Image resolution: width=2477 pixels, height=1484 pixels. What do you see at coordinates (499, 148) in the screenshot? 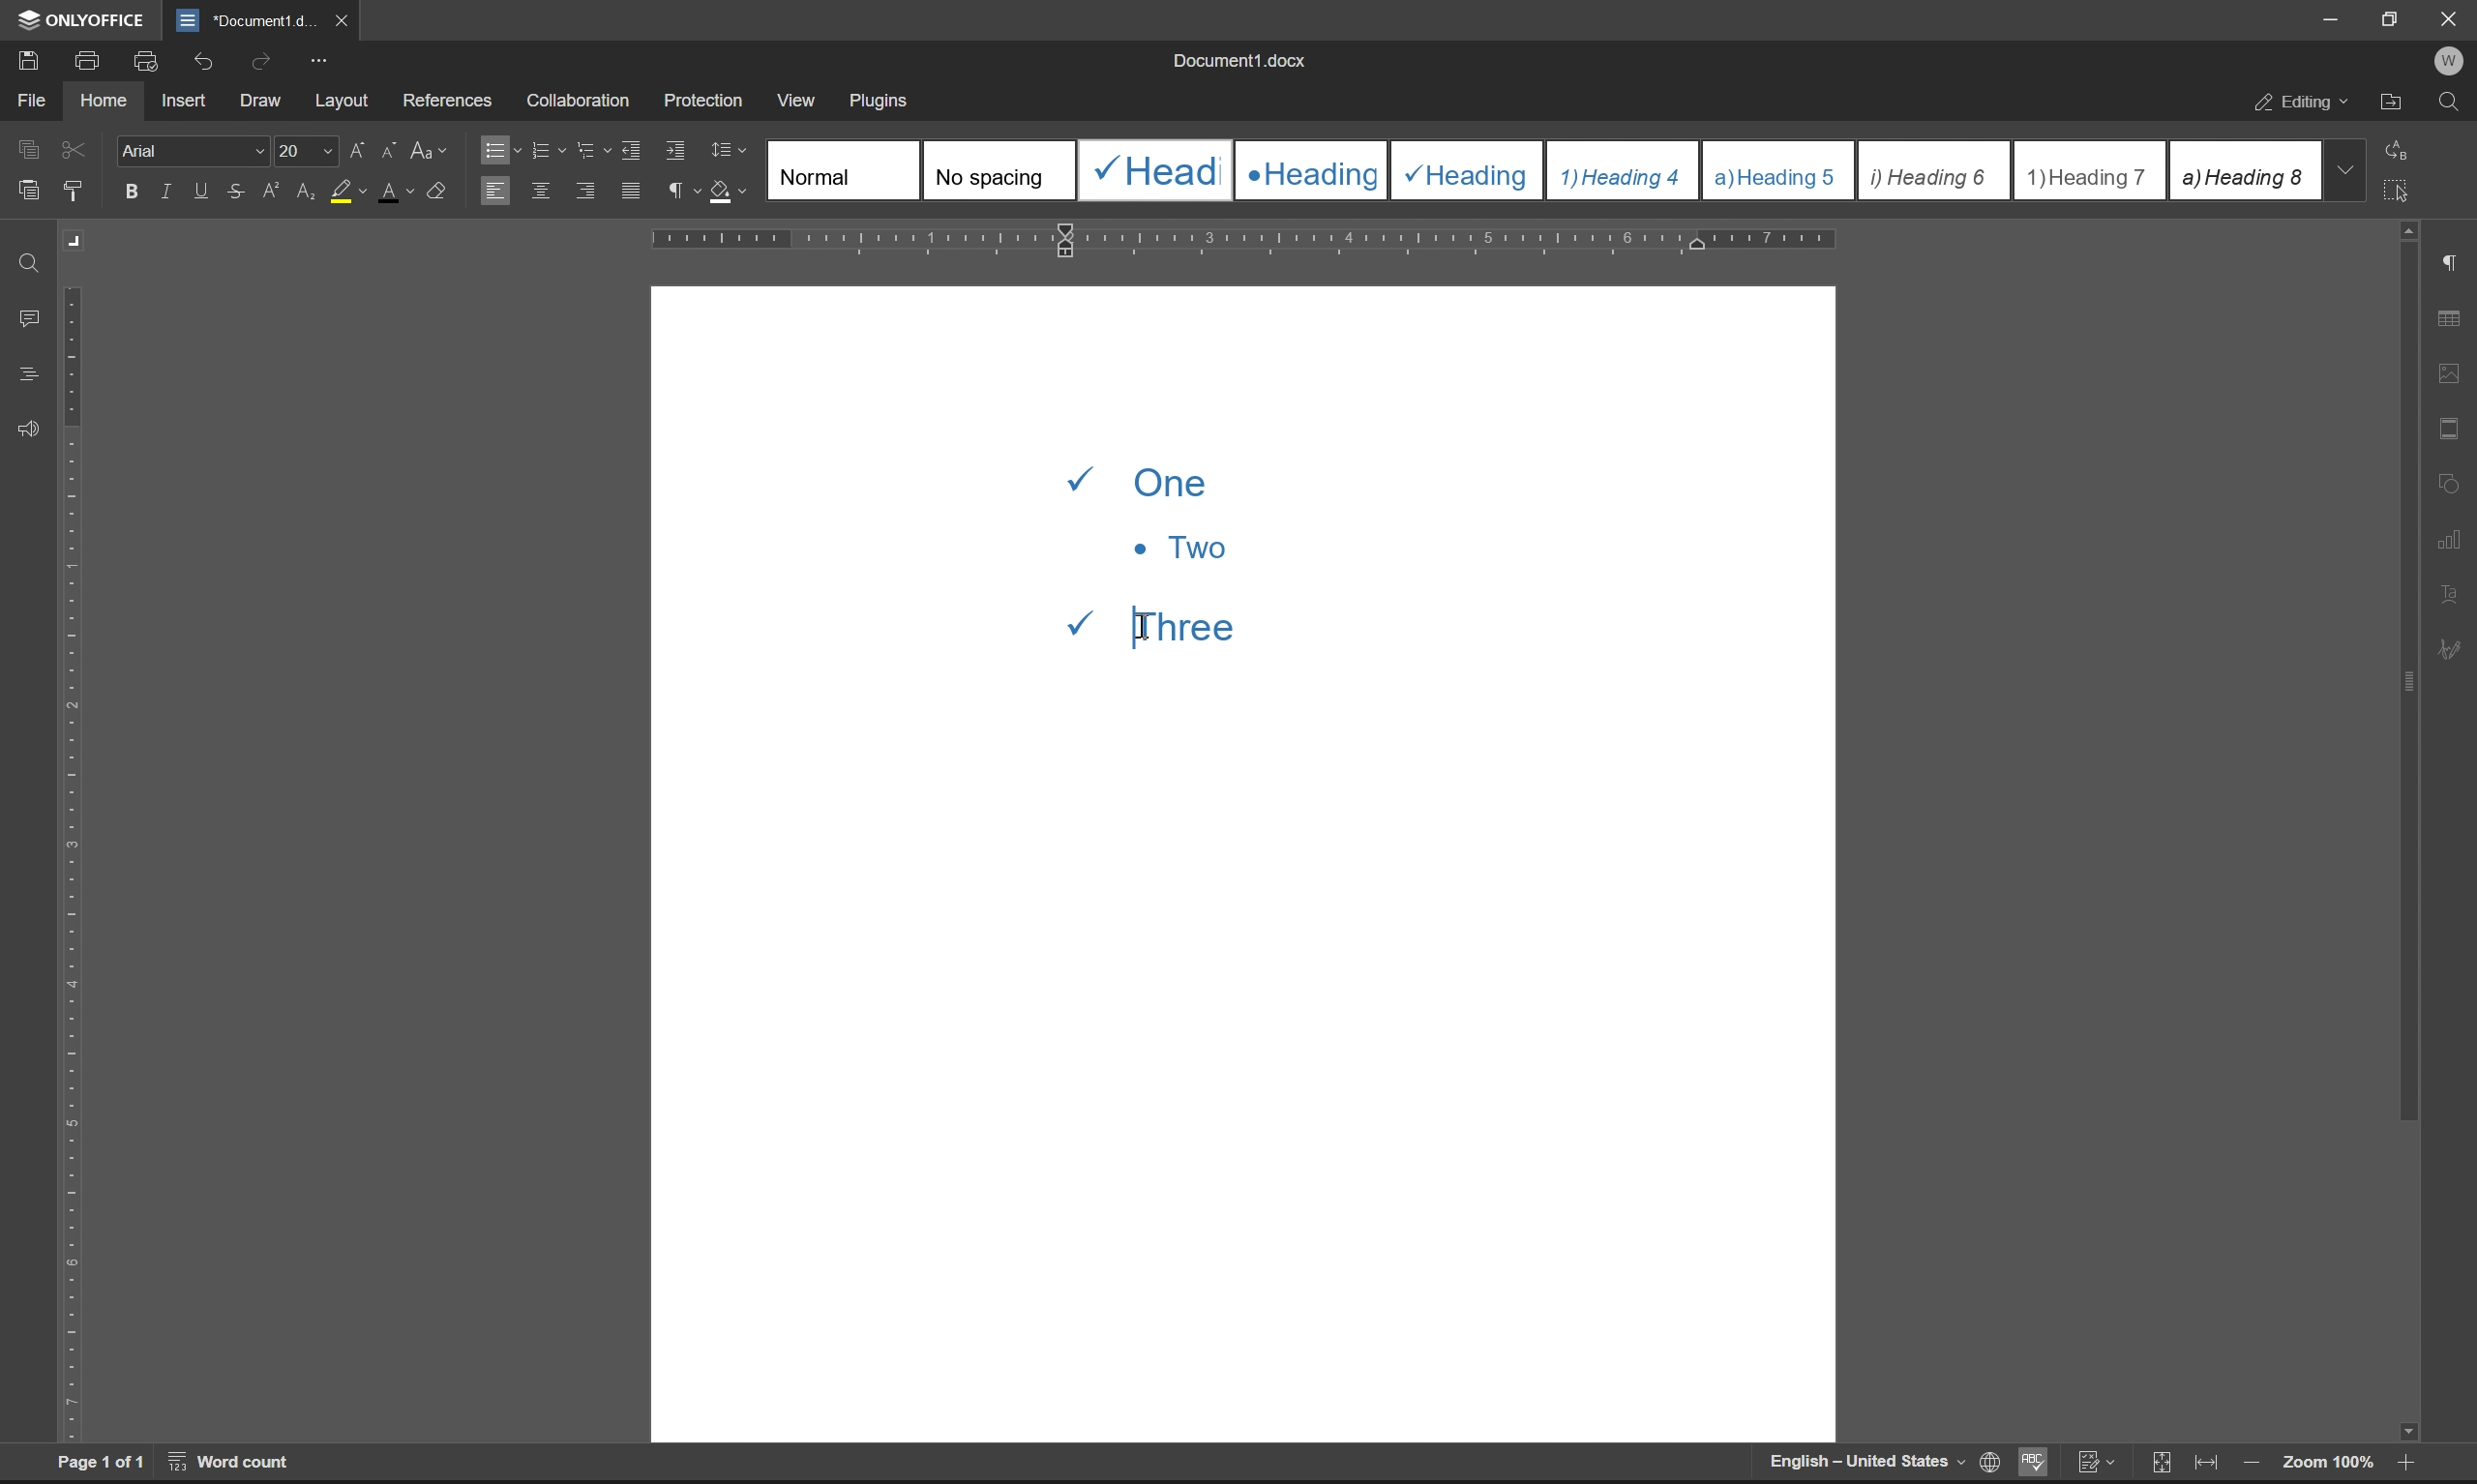
I see `bullets` at bounding box center [499, 148].